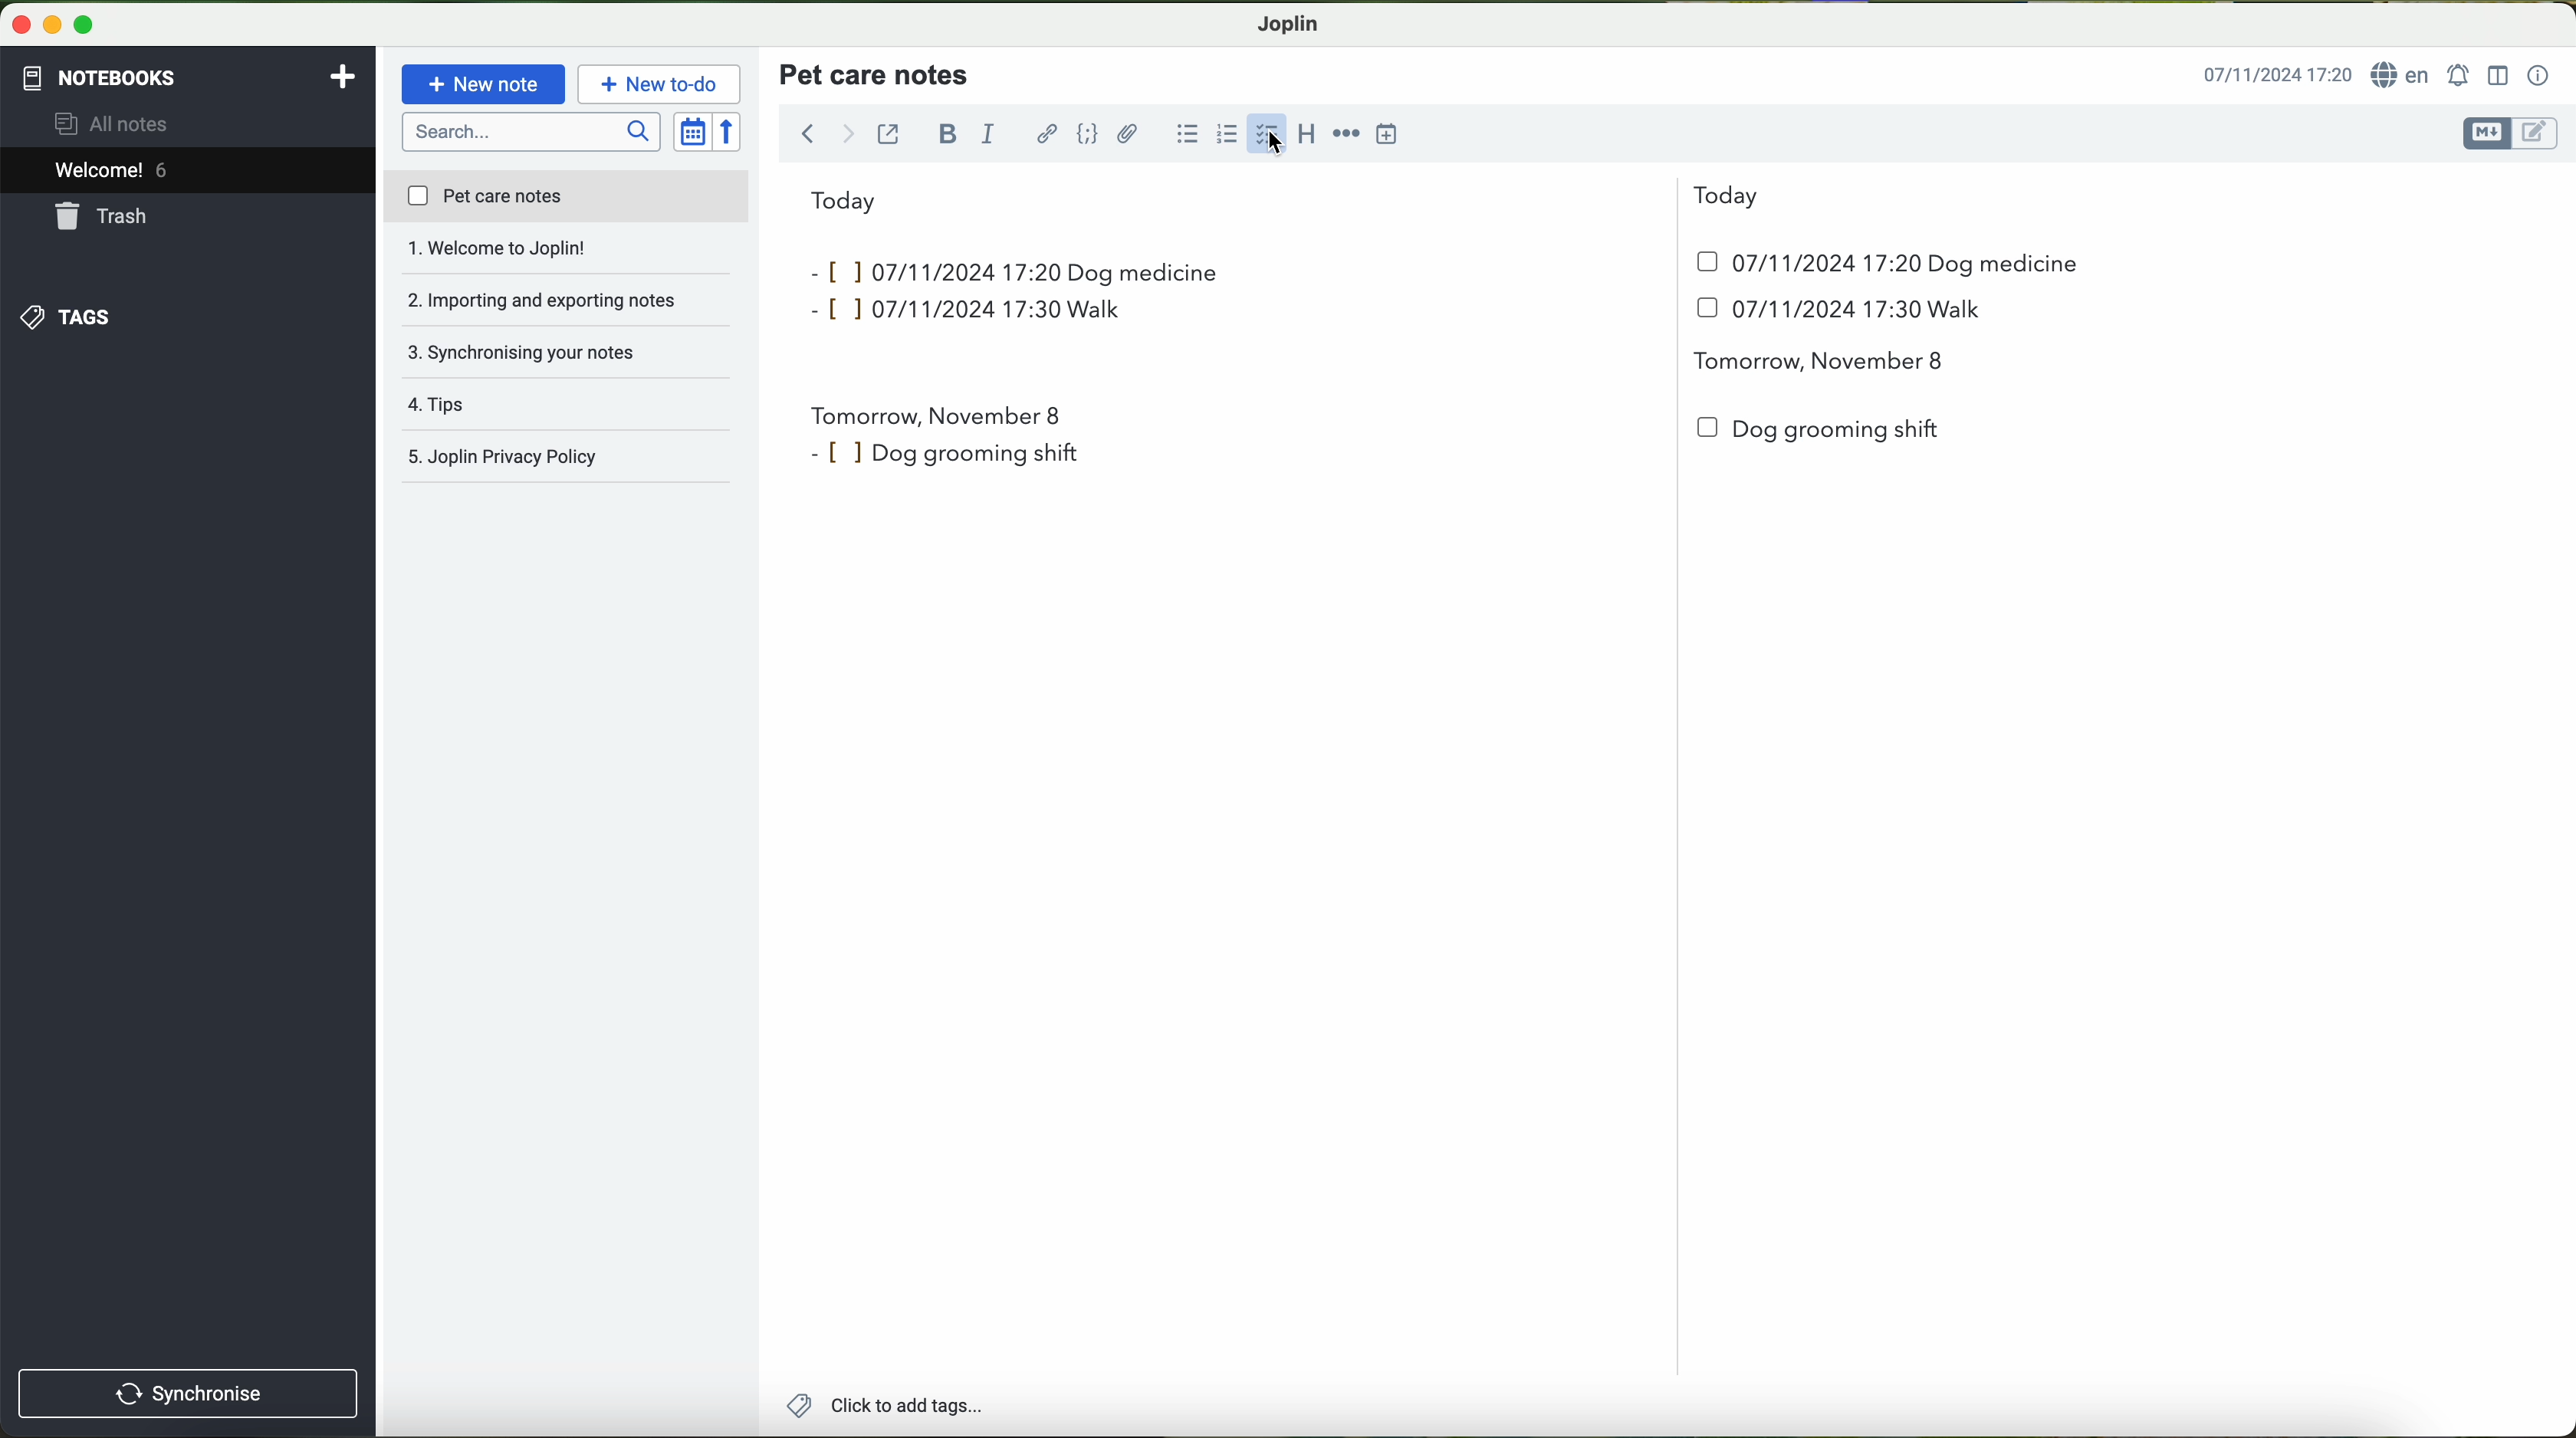  I want to click on Joplin, so click(1289, 22).